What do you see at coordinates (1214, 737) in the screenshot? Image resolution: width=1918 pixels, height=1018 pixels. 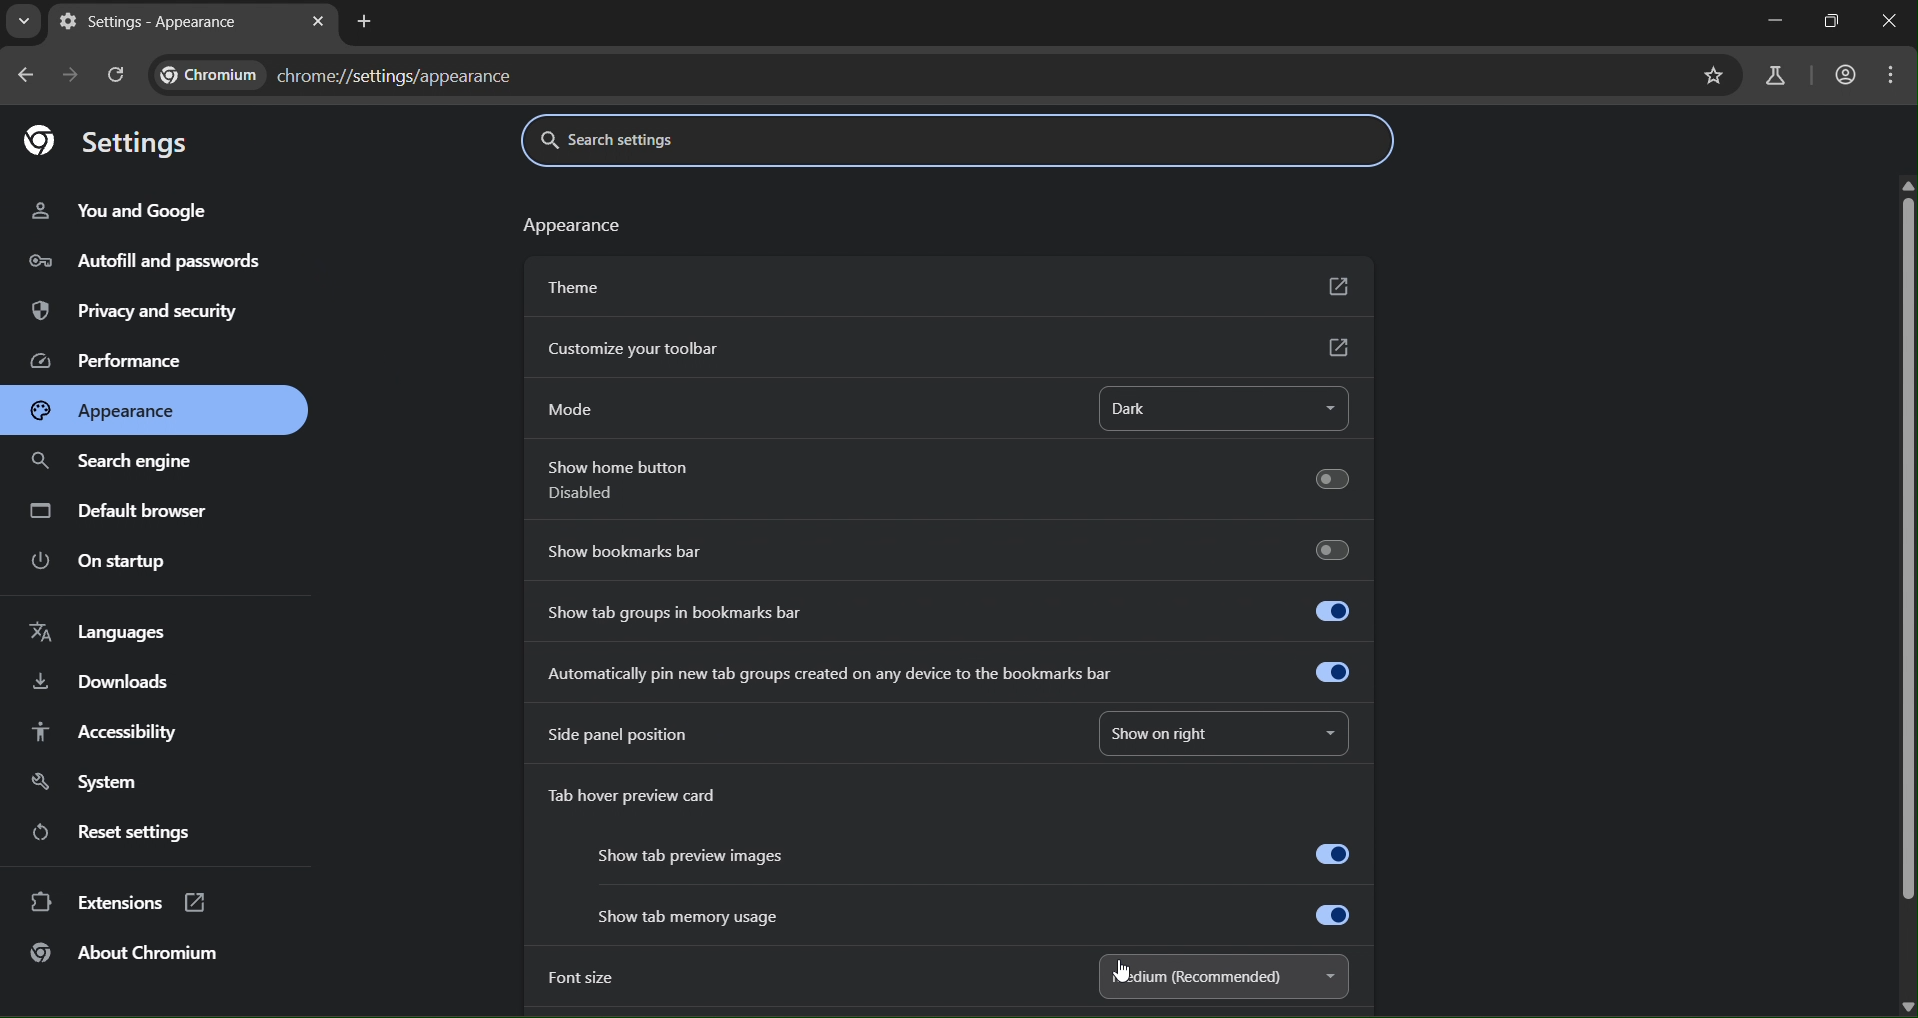 I see `show on right` at bounding box center [1214, 737].